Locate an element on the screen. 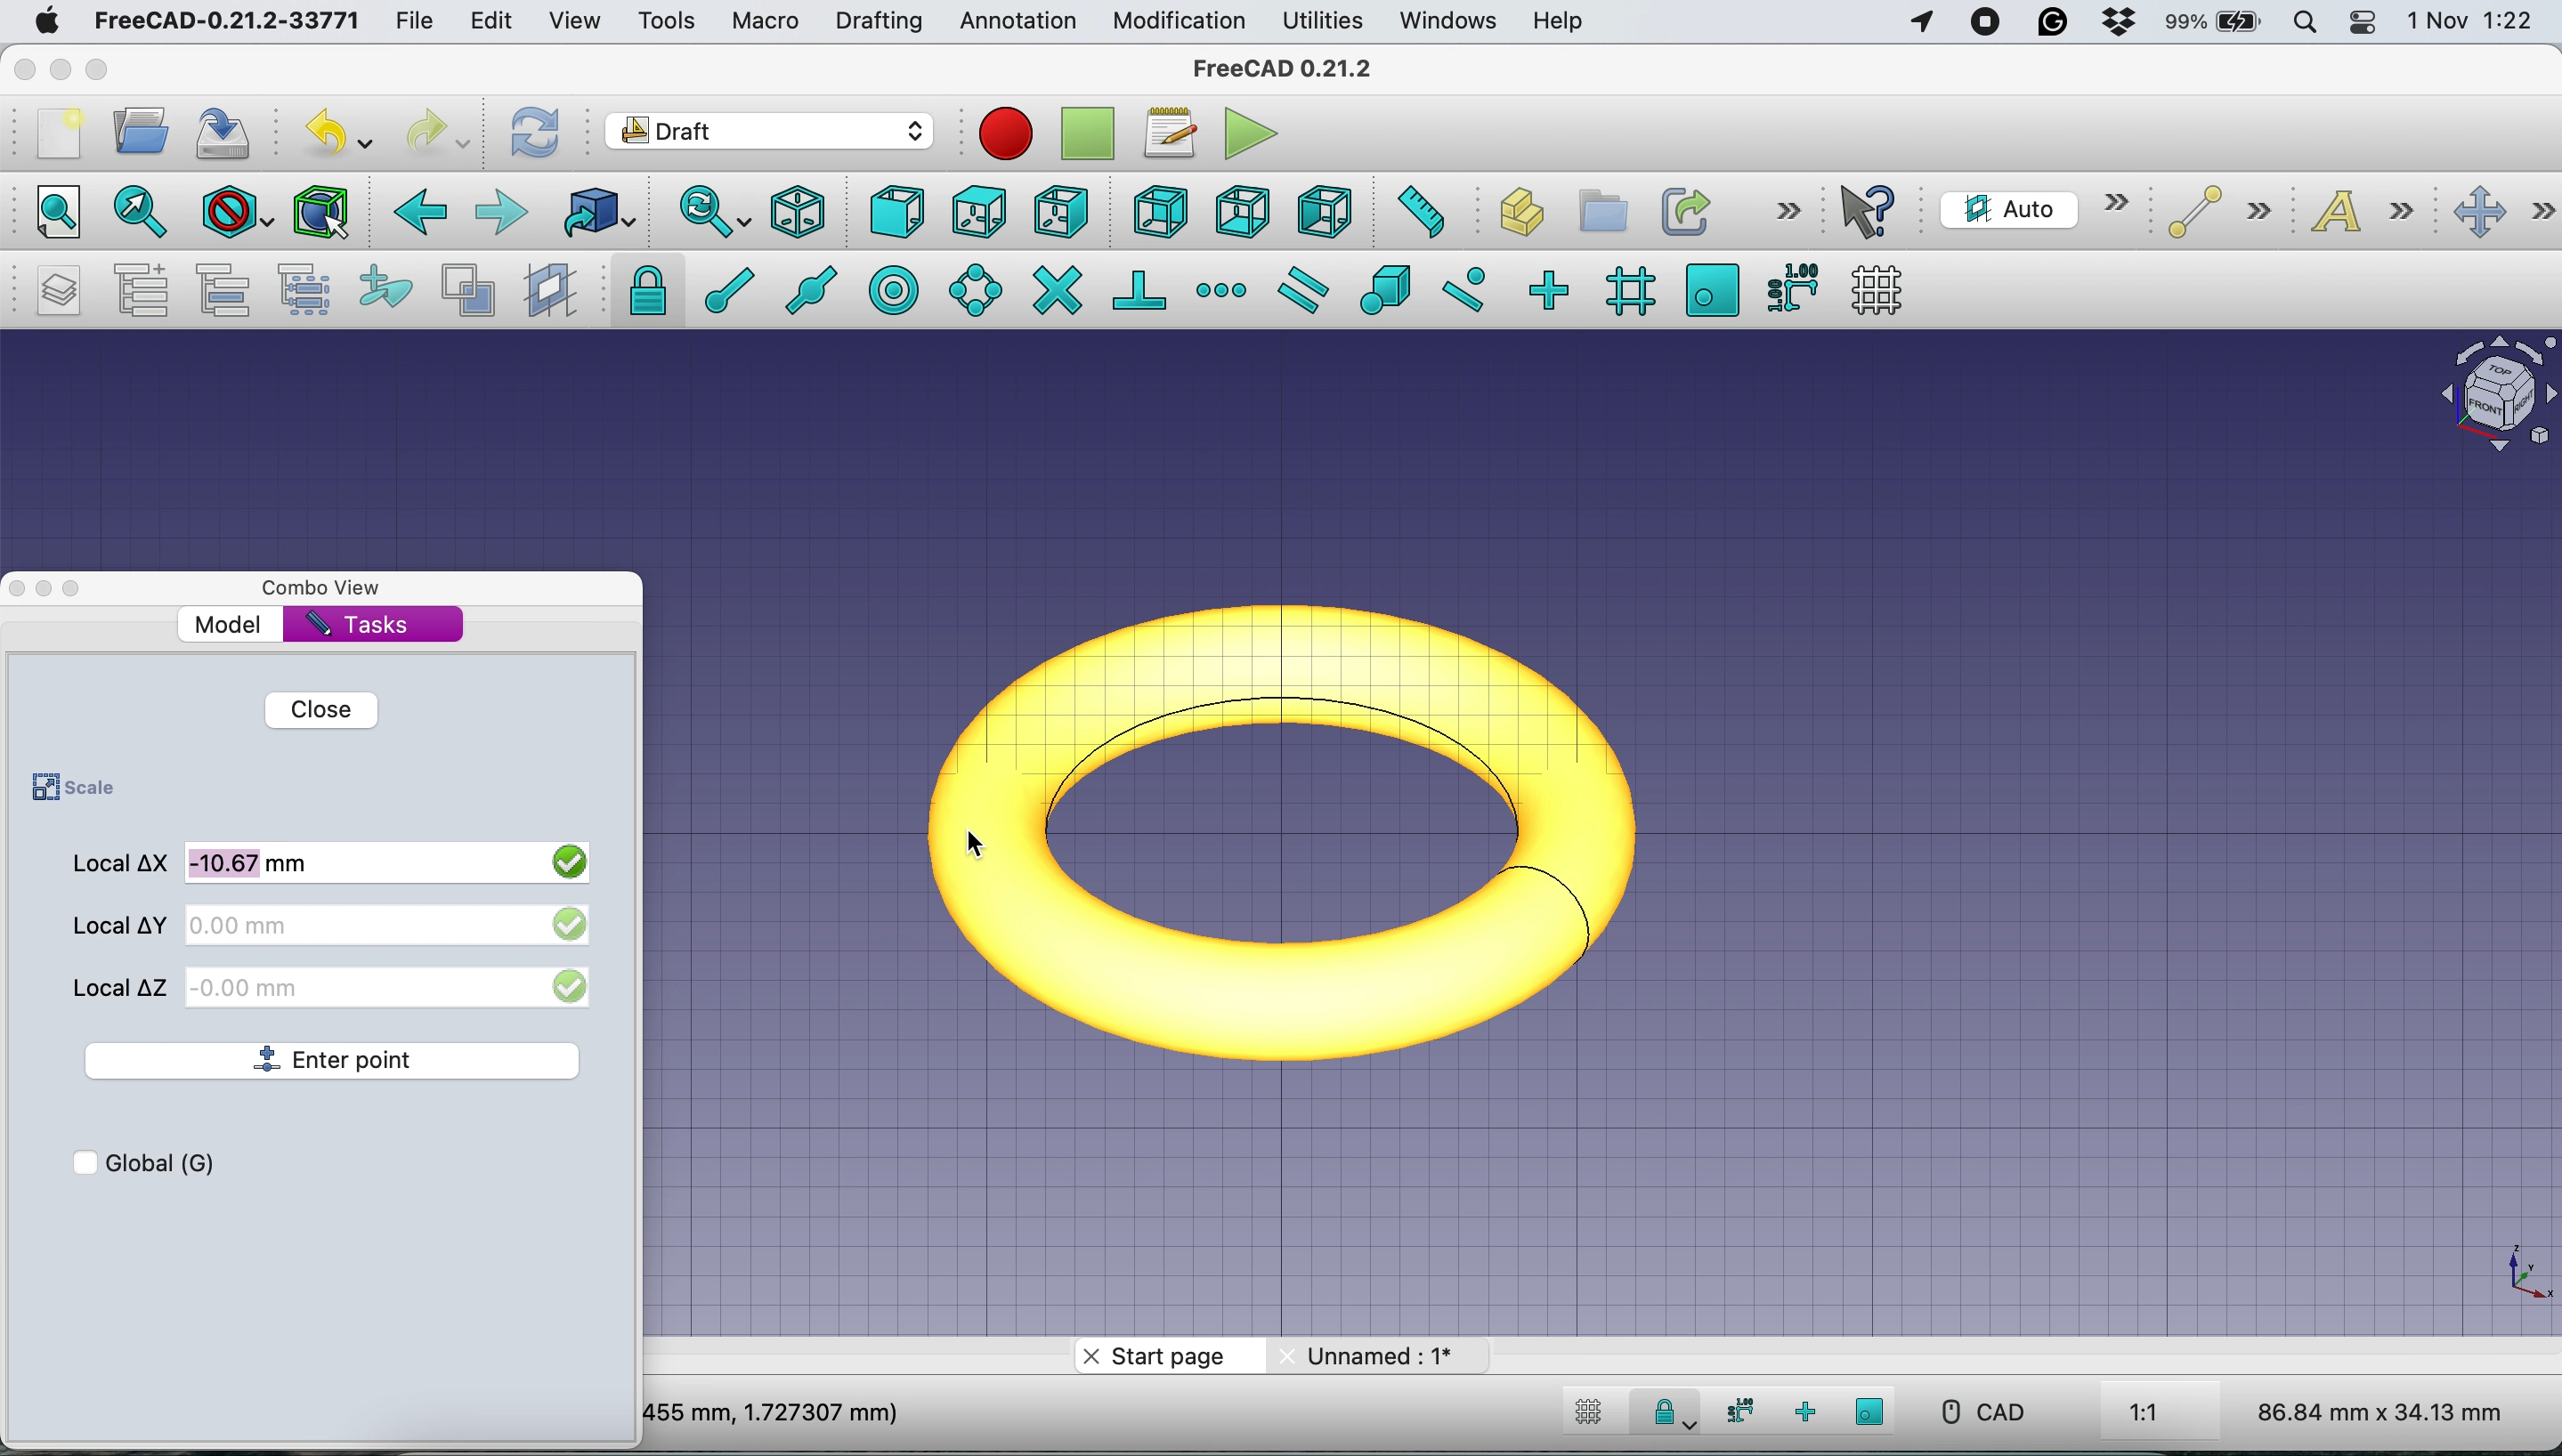 This screenshot has height=1456, width=2562. draw style is located at coordinates (233, 216).